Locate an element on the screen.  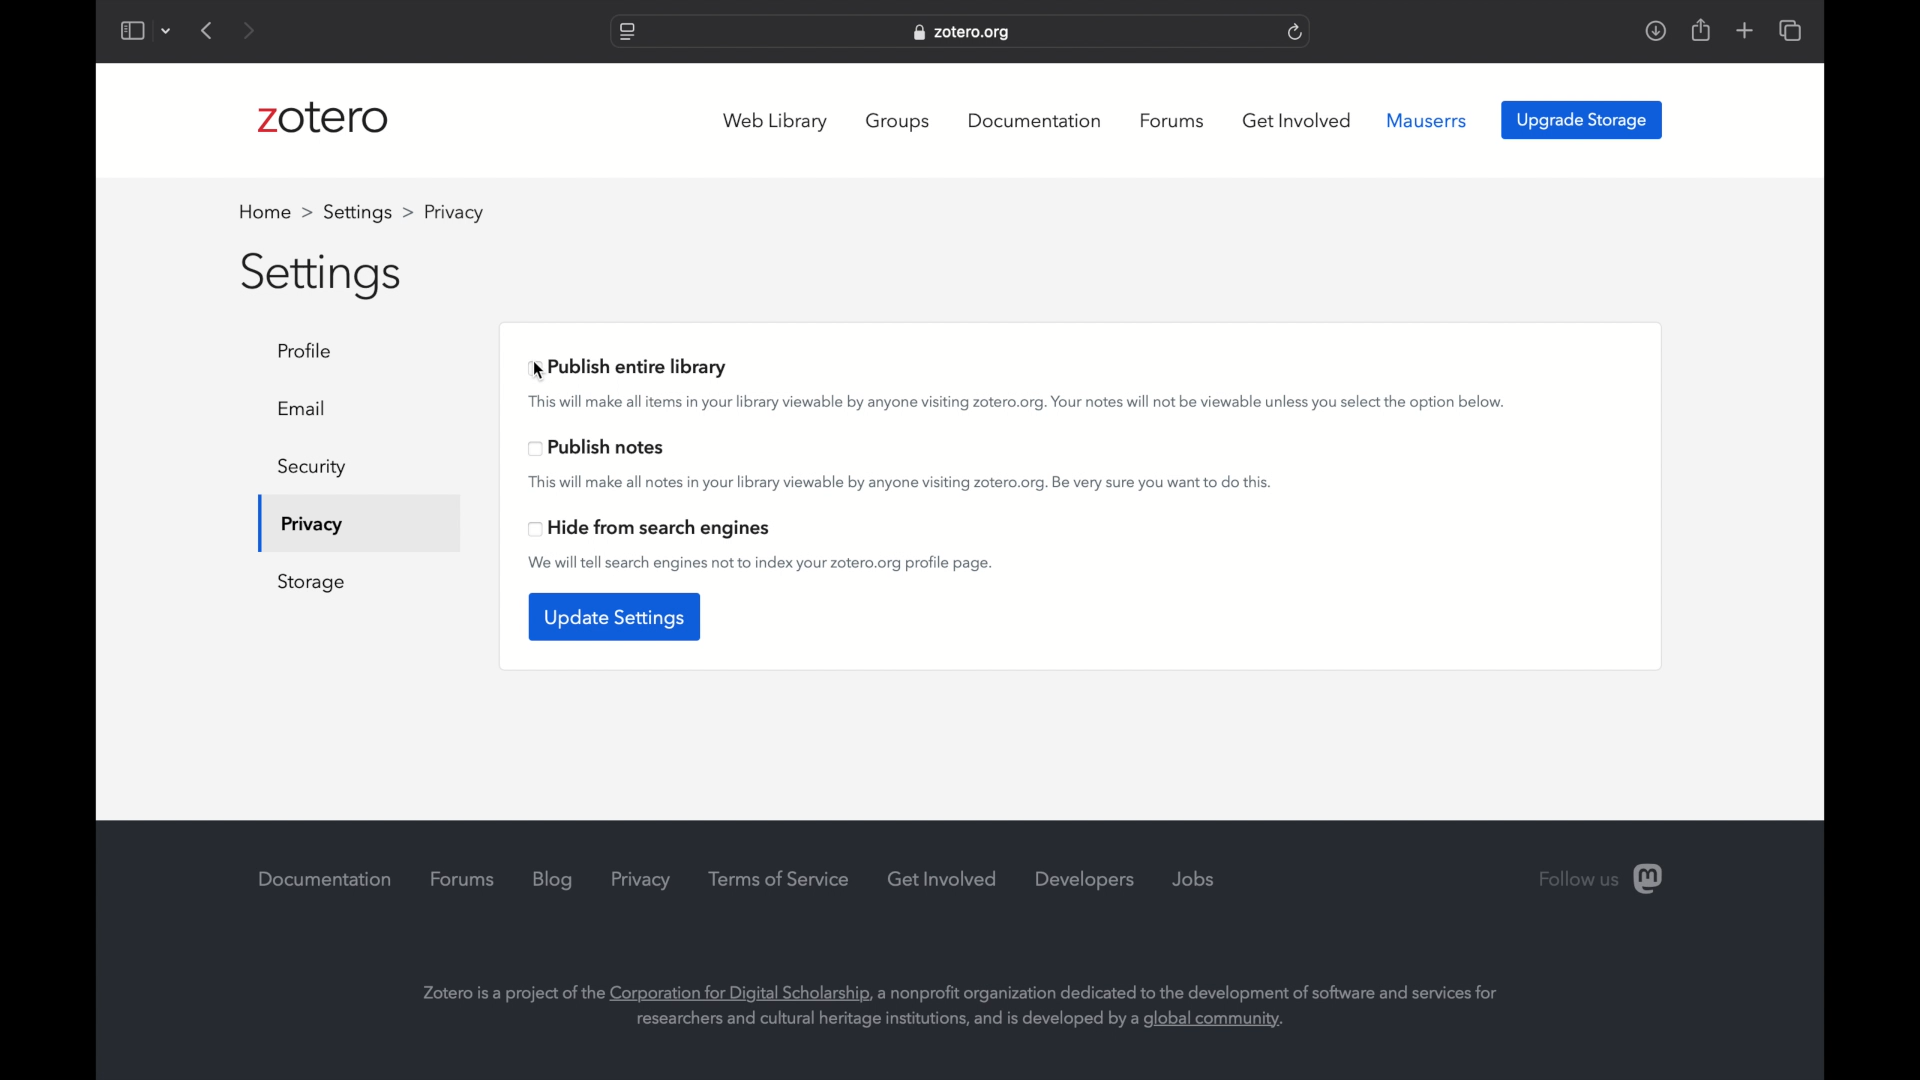
profile is located at coordinates (311, 350).